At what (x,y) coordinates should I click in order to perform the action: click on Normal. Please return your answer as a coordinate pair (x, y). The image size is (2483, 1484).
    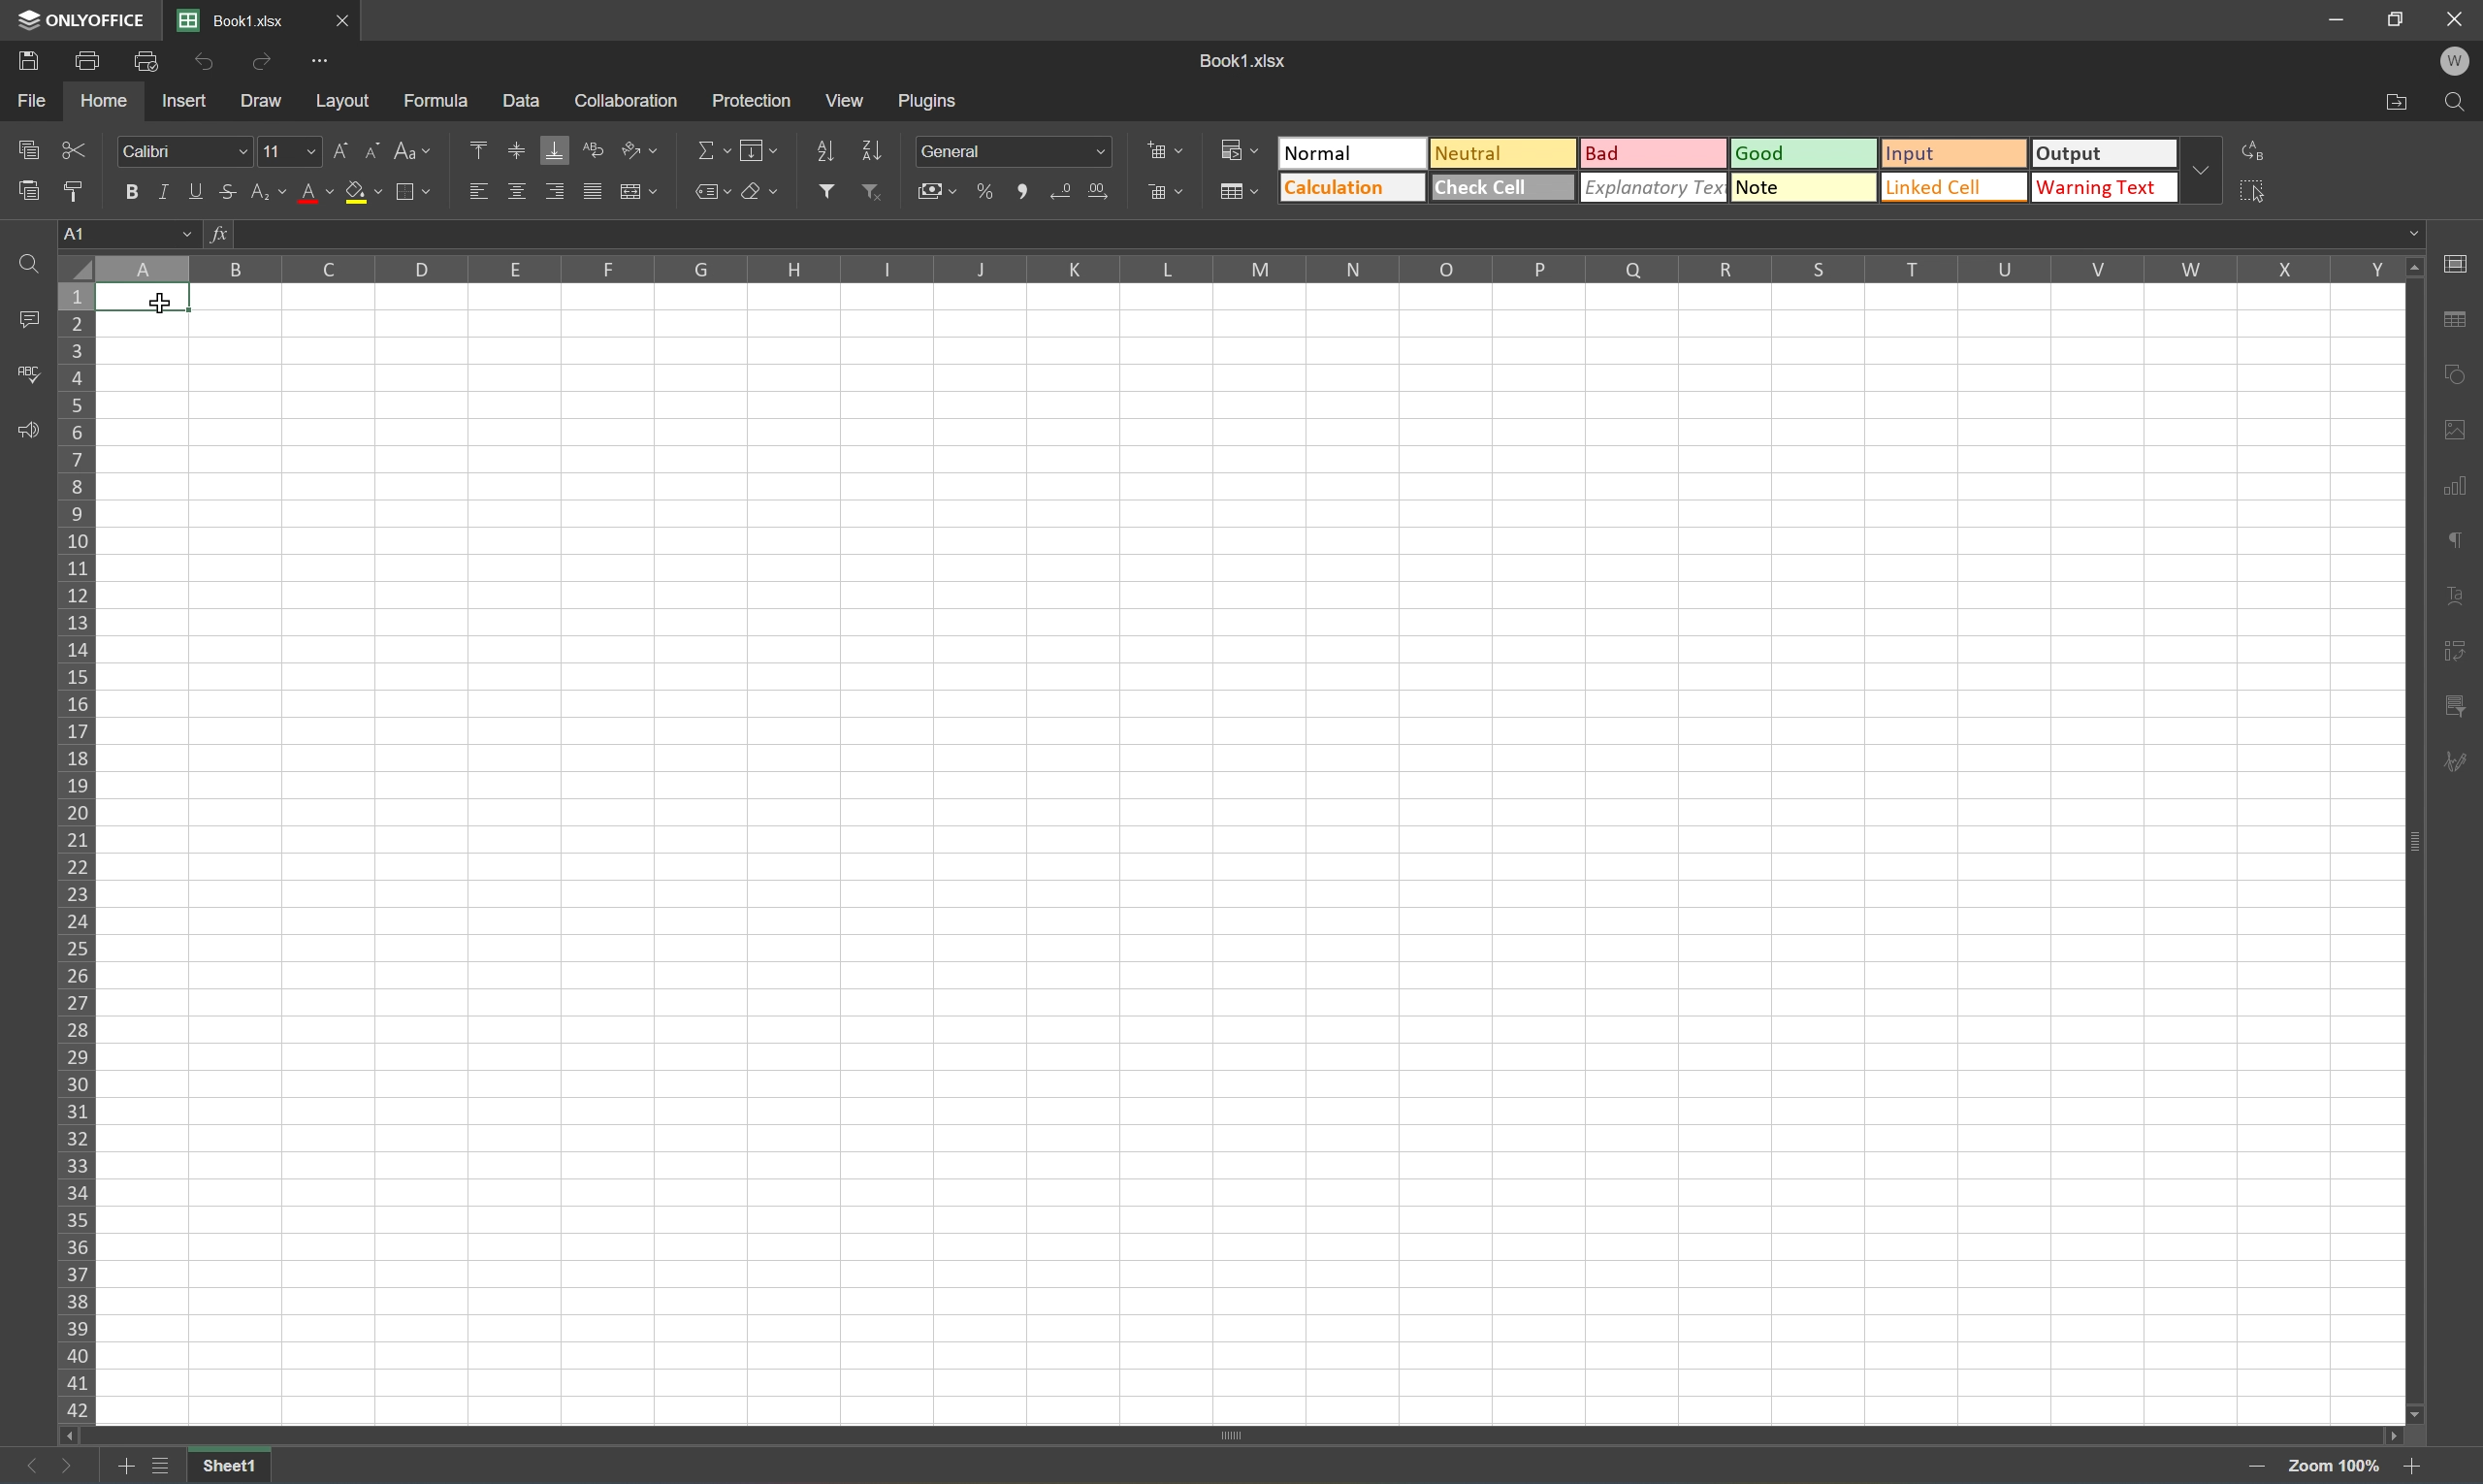
    Looking at the image, I should click on (1354, 153).